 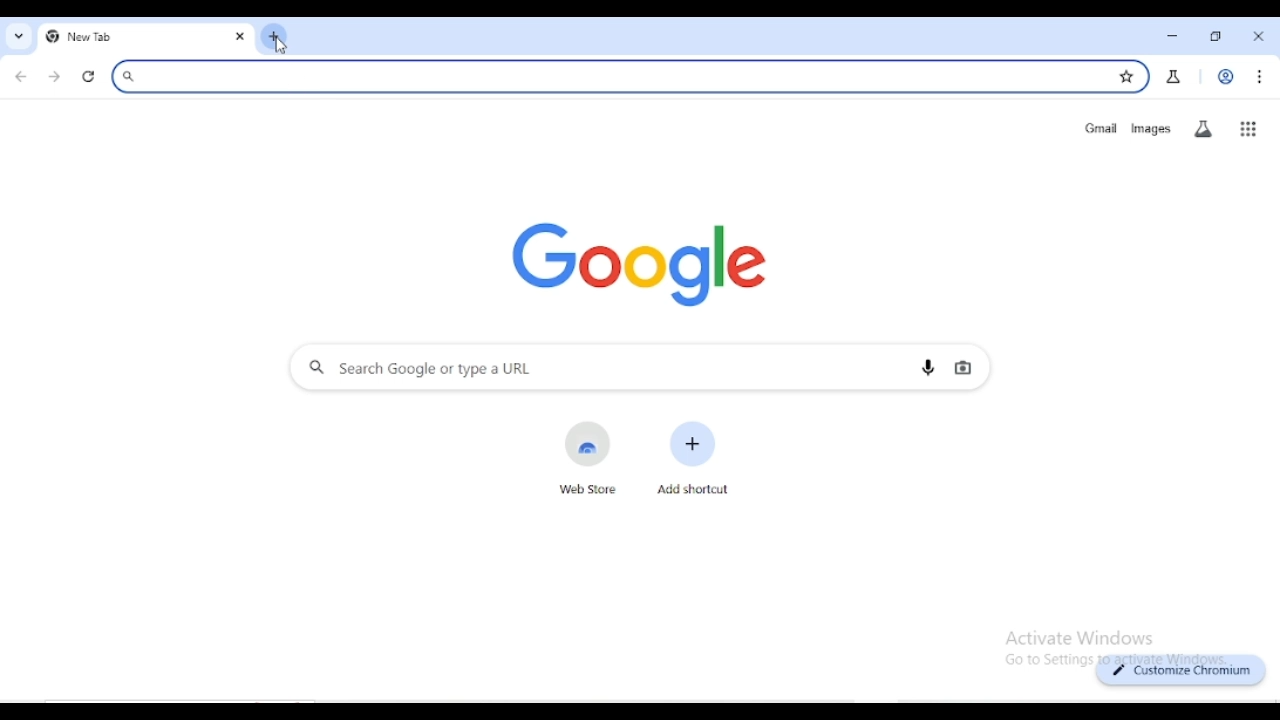 I want to click on add shortcut, so click(x=694, y=458).